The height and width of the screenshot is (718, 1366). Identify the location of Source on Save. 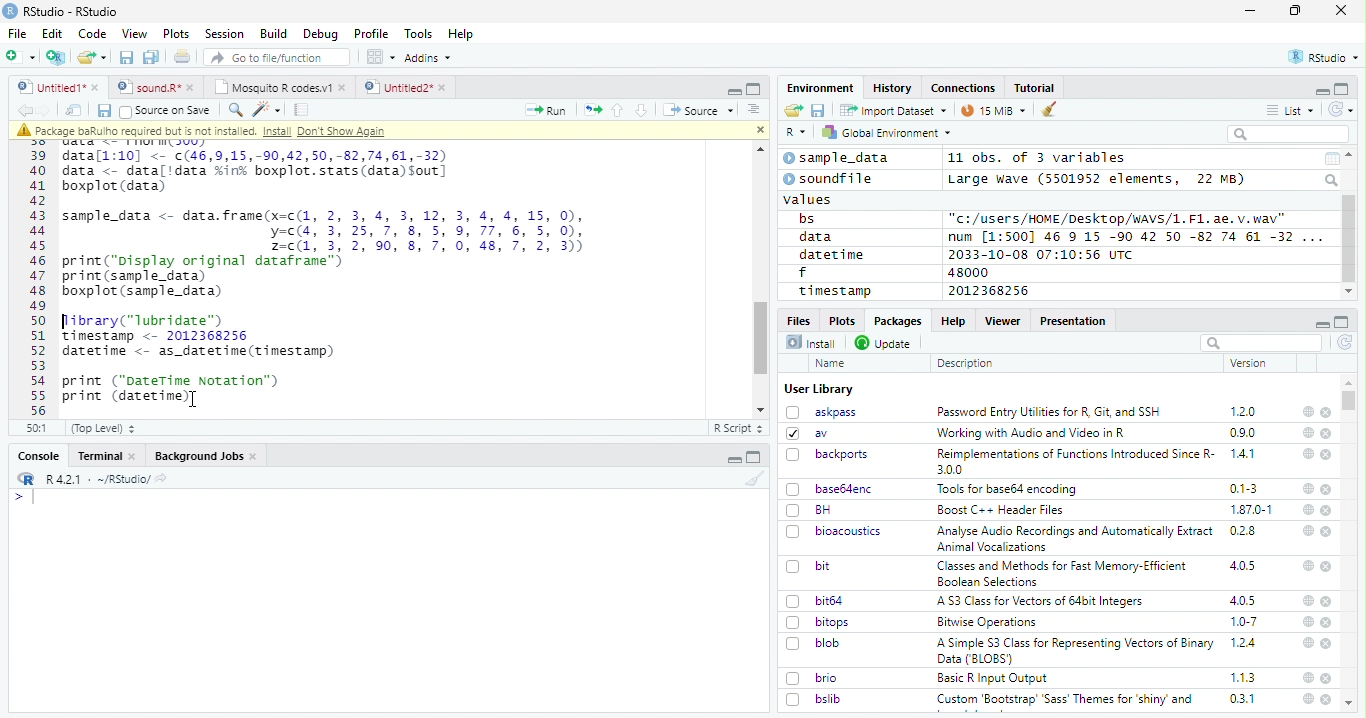
(164, 110).